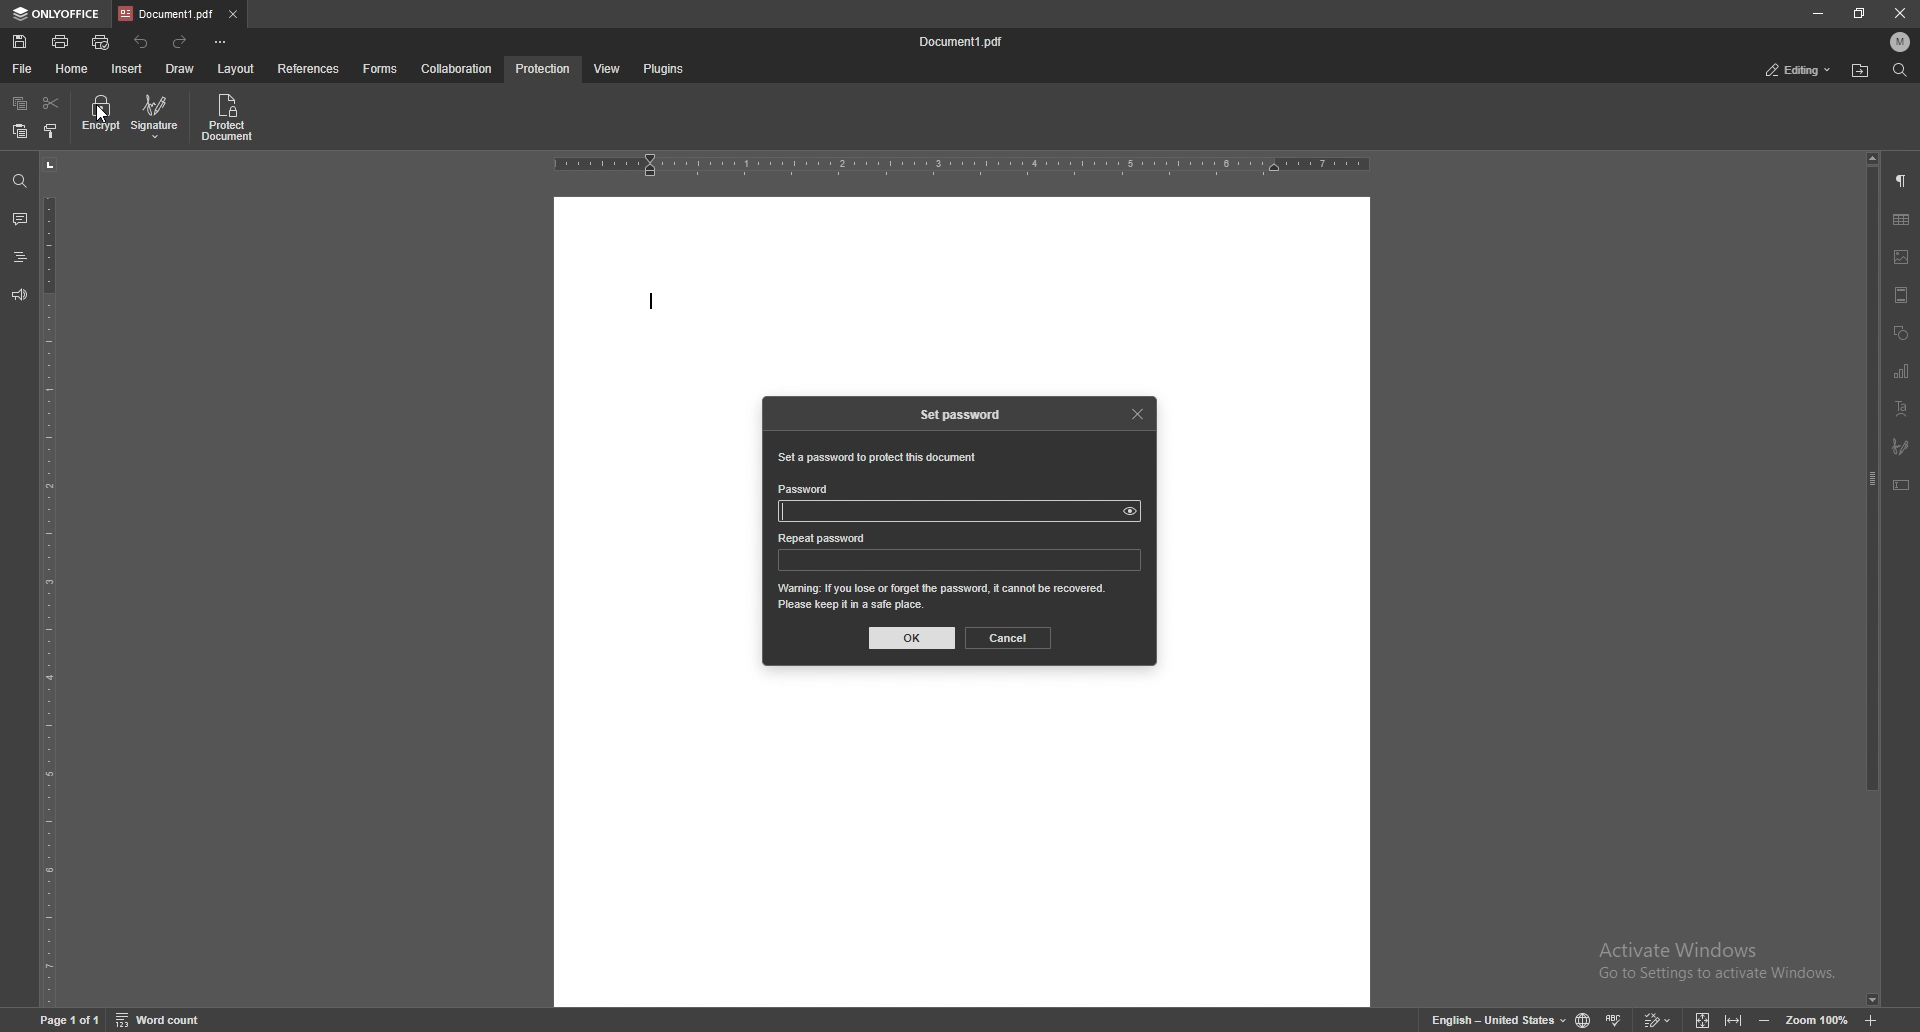 The height and width of the screenshot is (1032, 1920). I want to click on copy style, so click(51, 130).